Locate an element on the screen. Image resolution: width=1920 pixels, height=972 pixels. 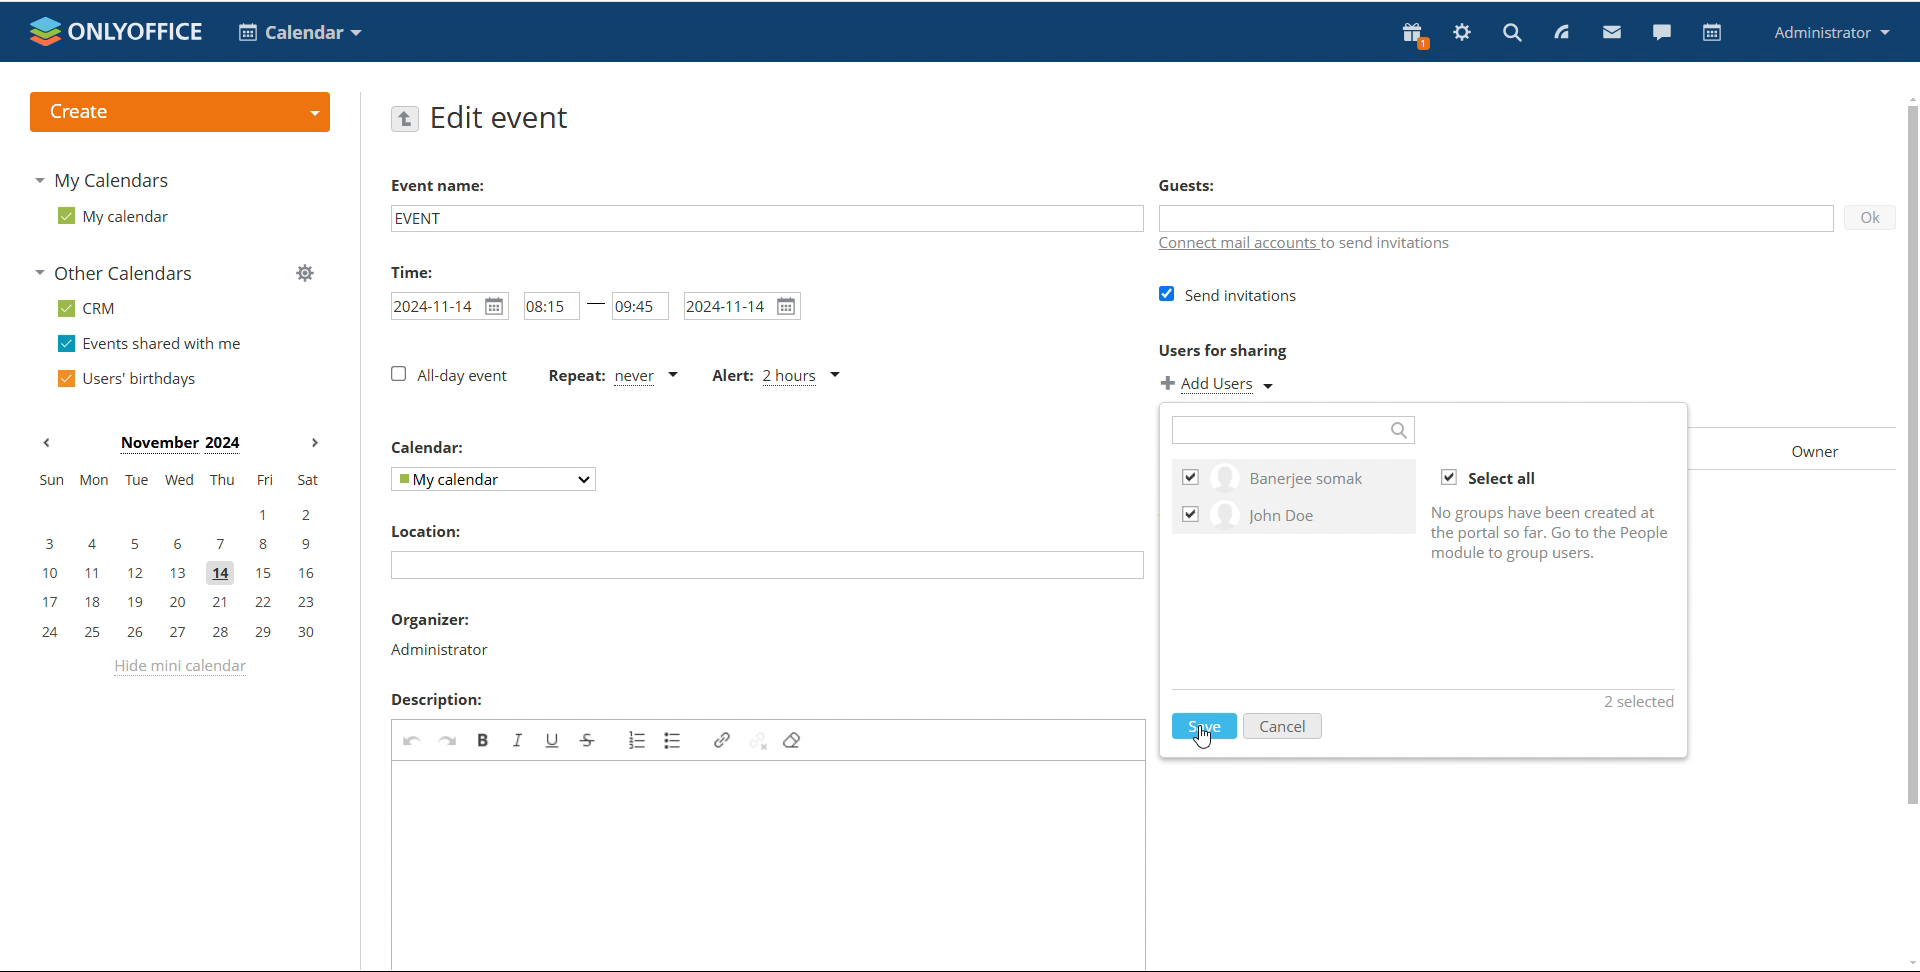
17, 18, 19, 20, 21, 22, 23 is located at coordinates (179, 603).